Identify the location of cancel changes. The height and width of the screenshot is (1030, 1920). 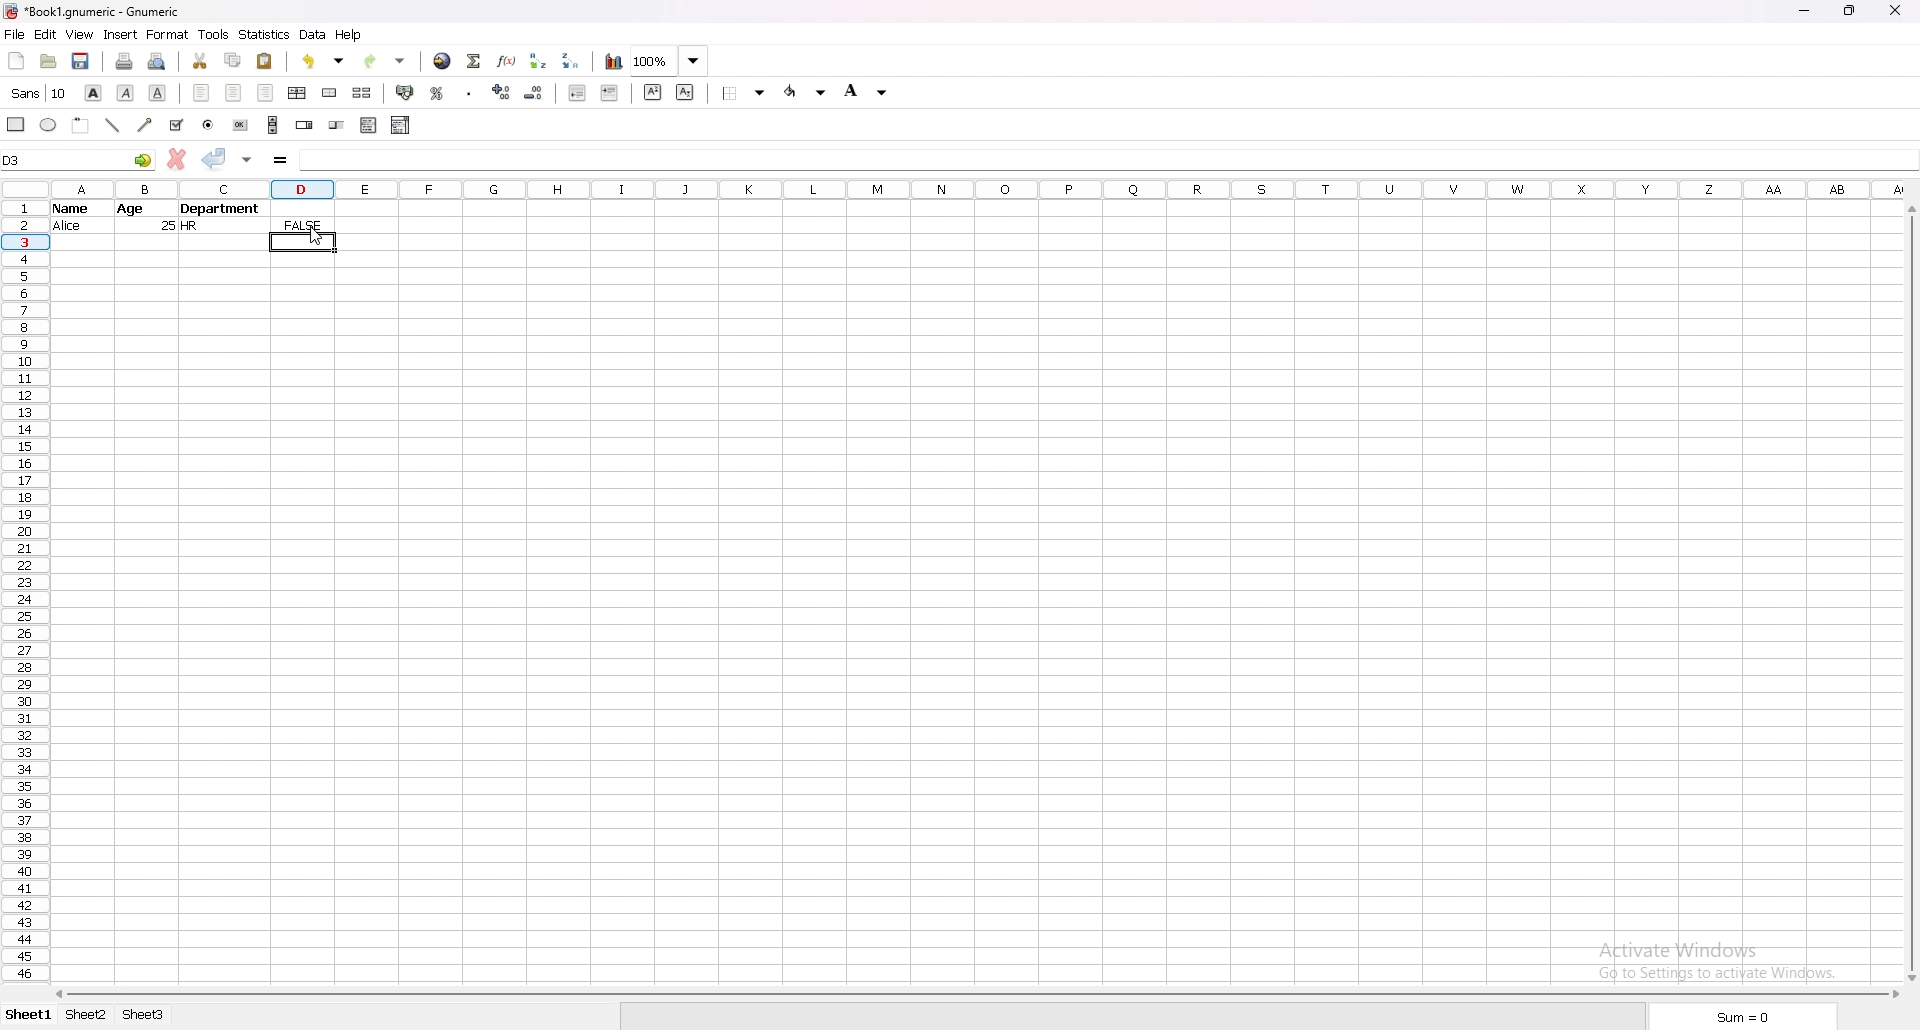
(176, 159).